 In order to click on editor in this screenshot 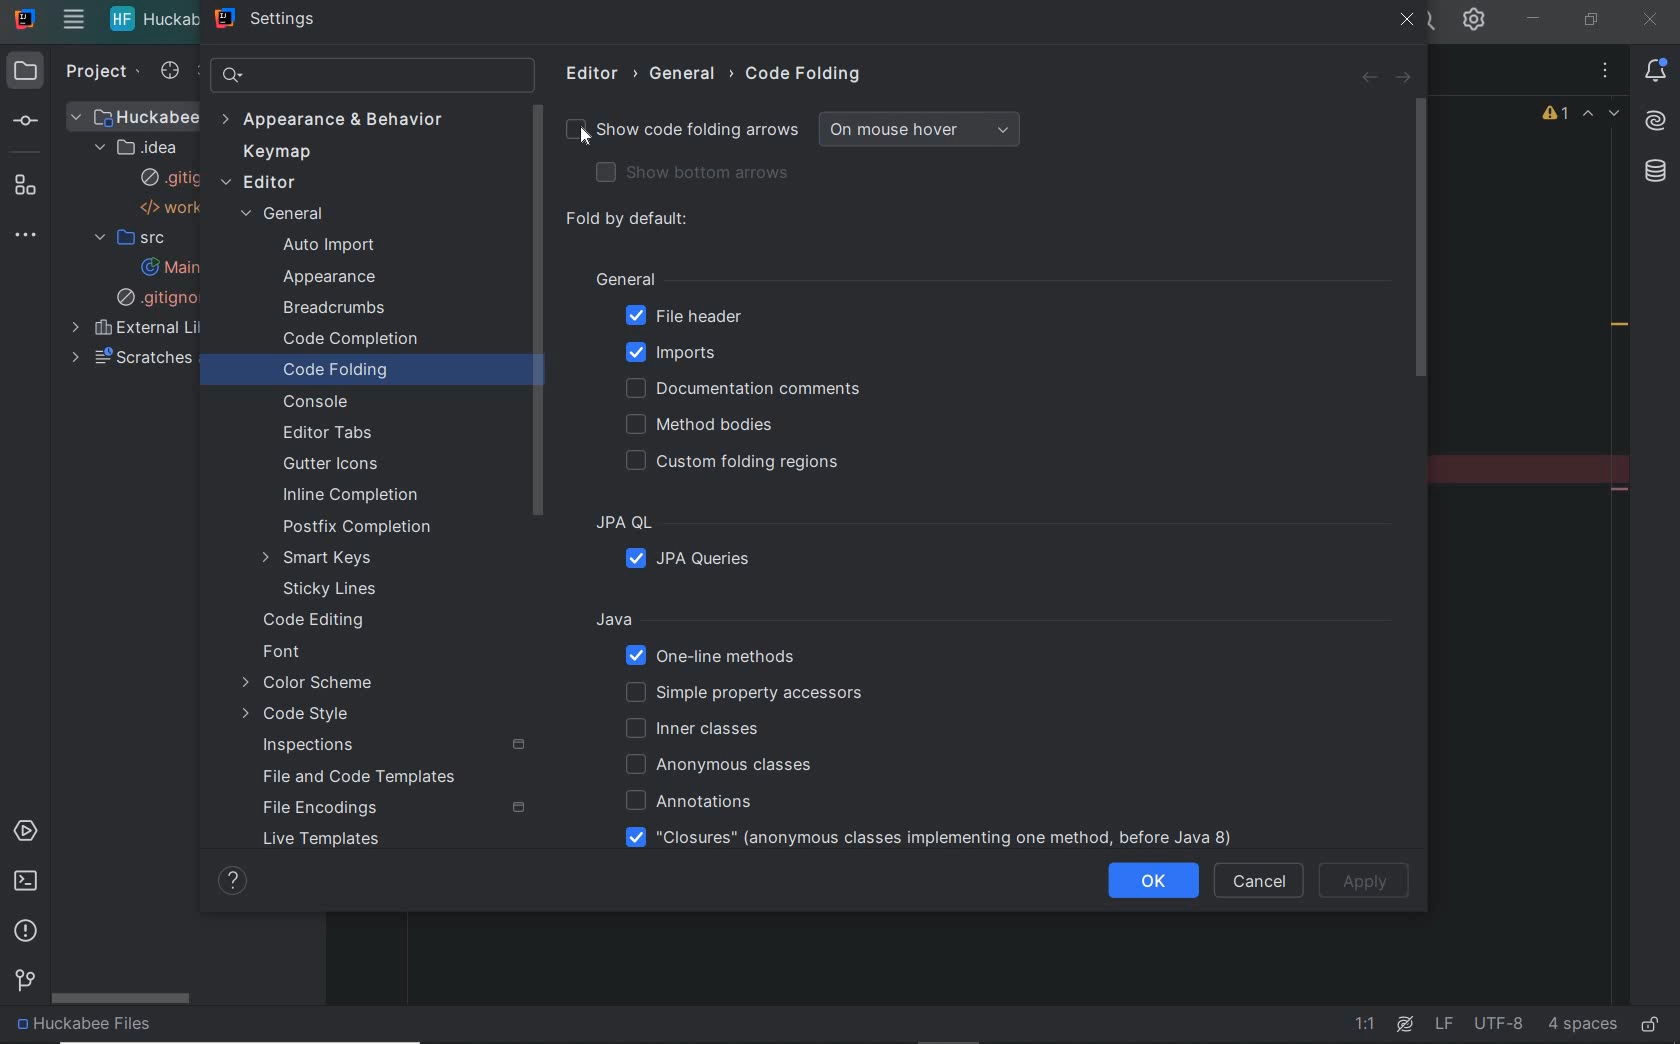, I will do `click(264, 182)`.